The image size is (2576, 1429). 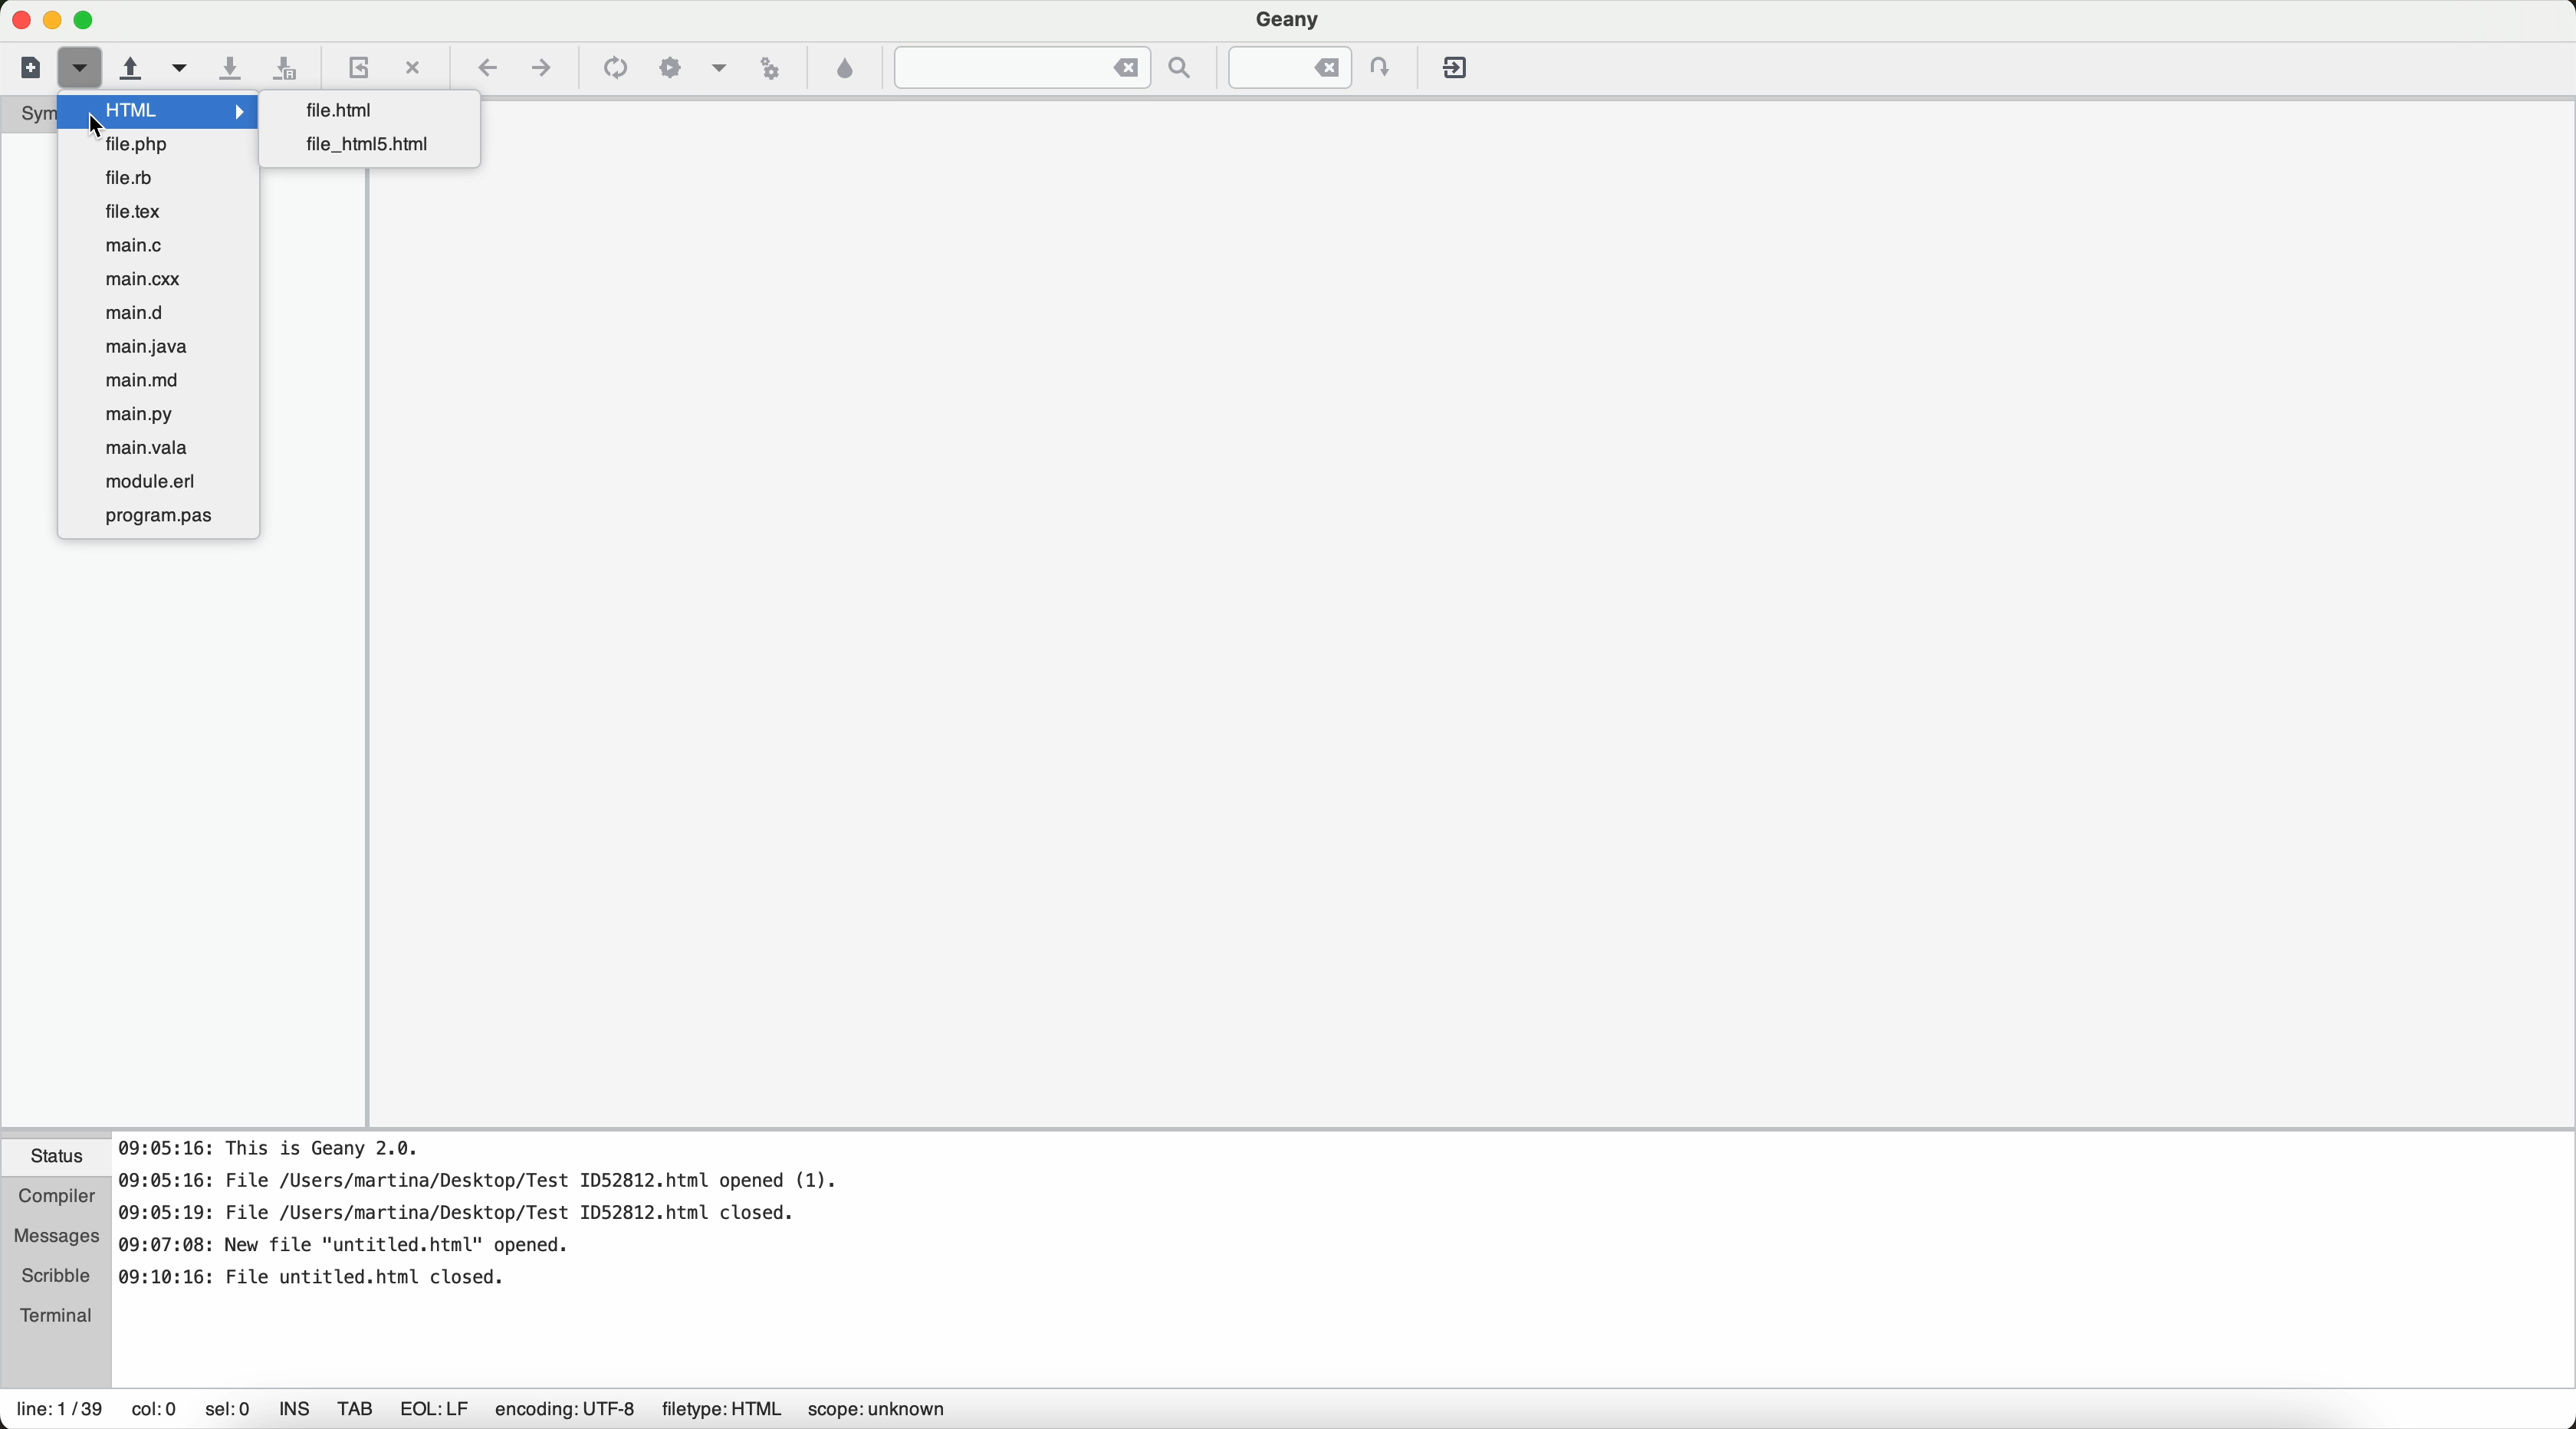 What do you see at coordinates (1317, 68) in the screenshot?
I see `jump to the entered line numbered` at bounding box center [1317, 68].